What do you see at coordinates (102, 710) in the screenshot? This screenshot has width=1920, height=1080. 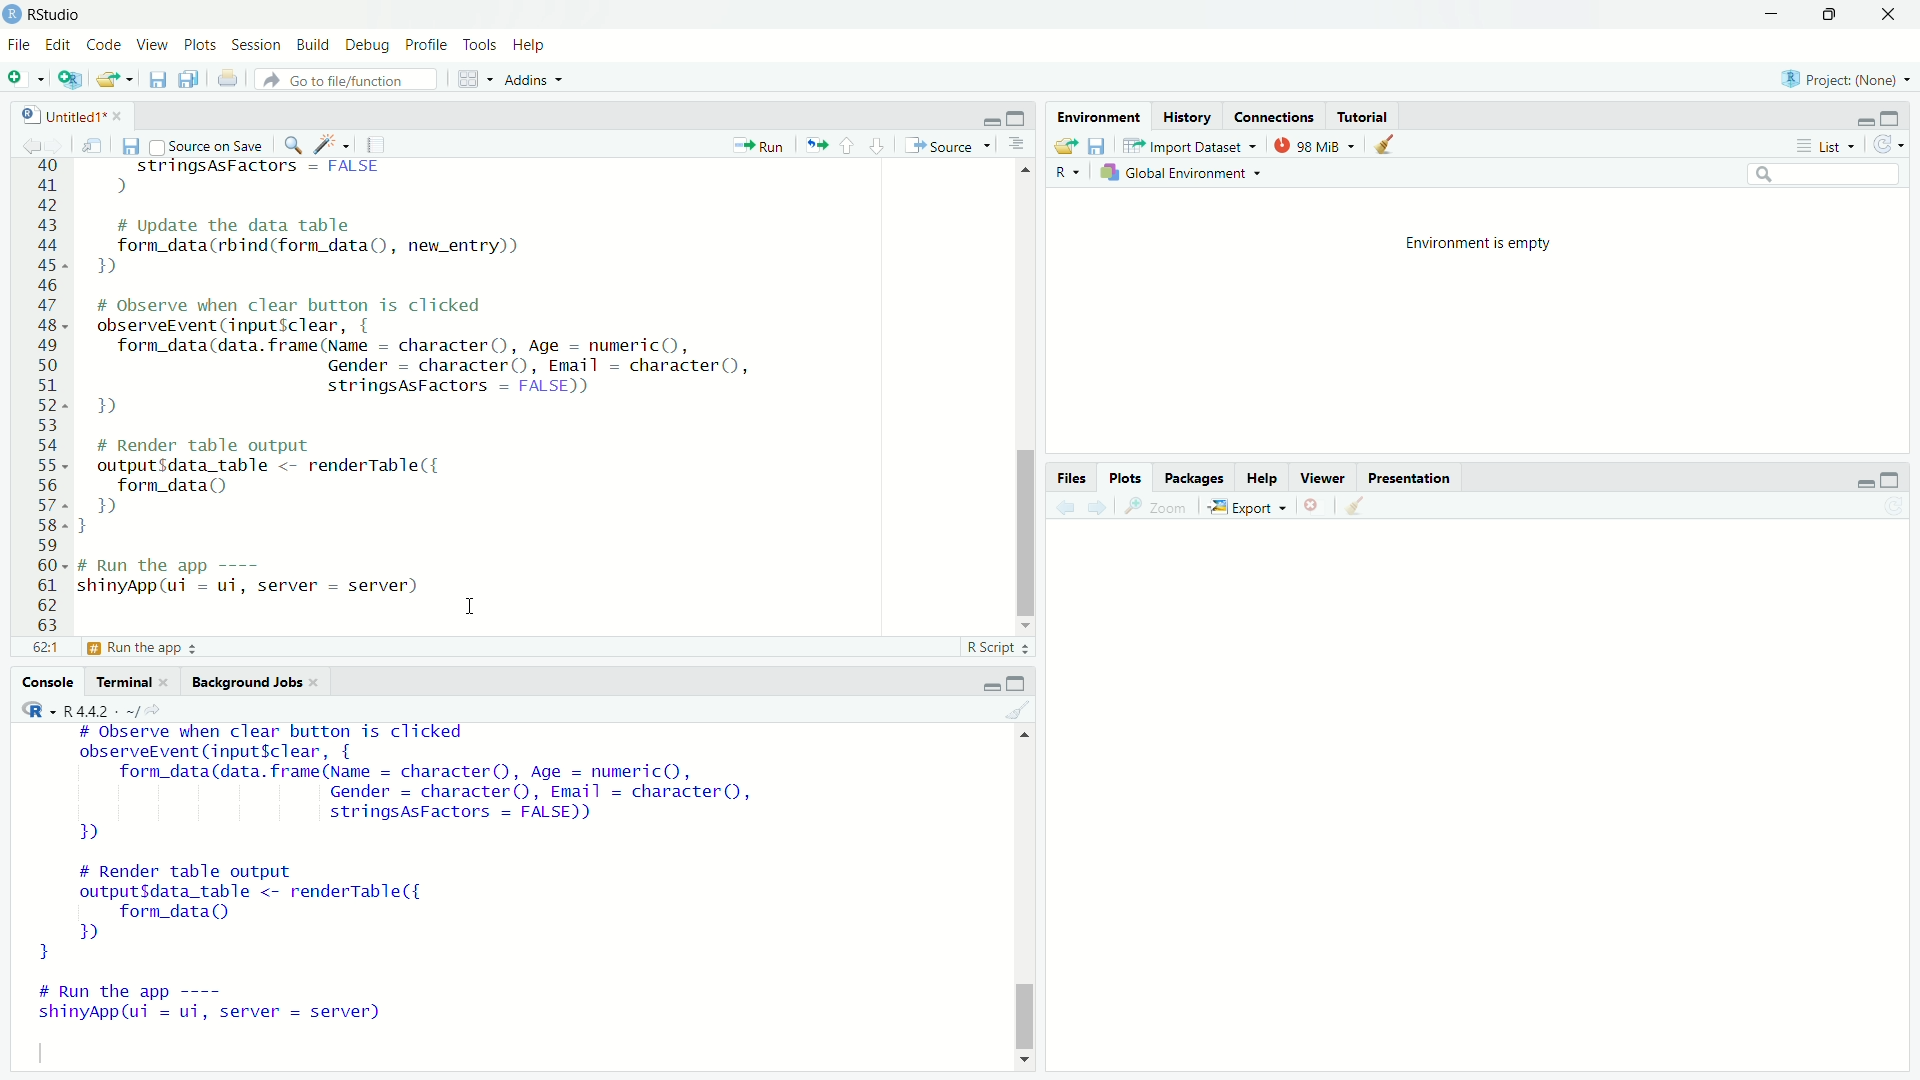 I see `R 4.4.2 . ~/` at bounding box center [102, 710].